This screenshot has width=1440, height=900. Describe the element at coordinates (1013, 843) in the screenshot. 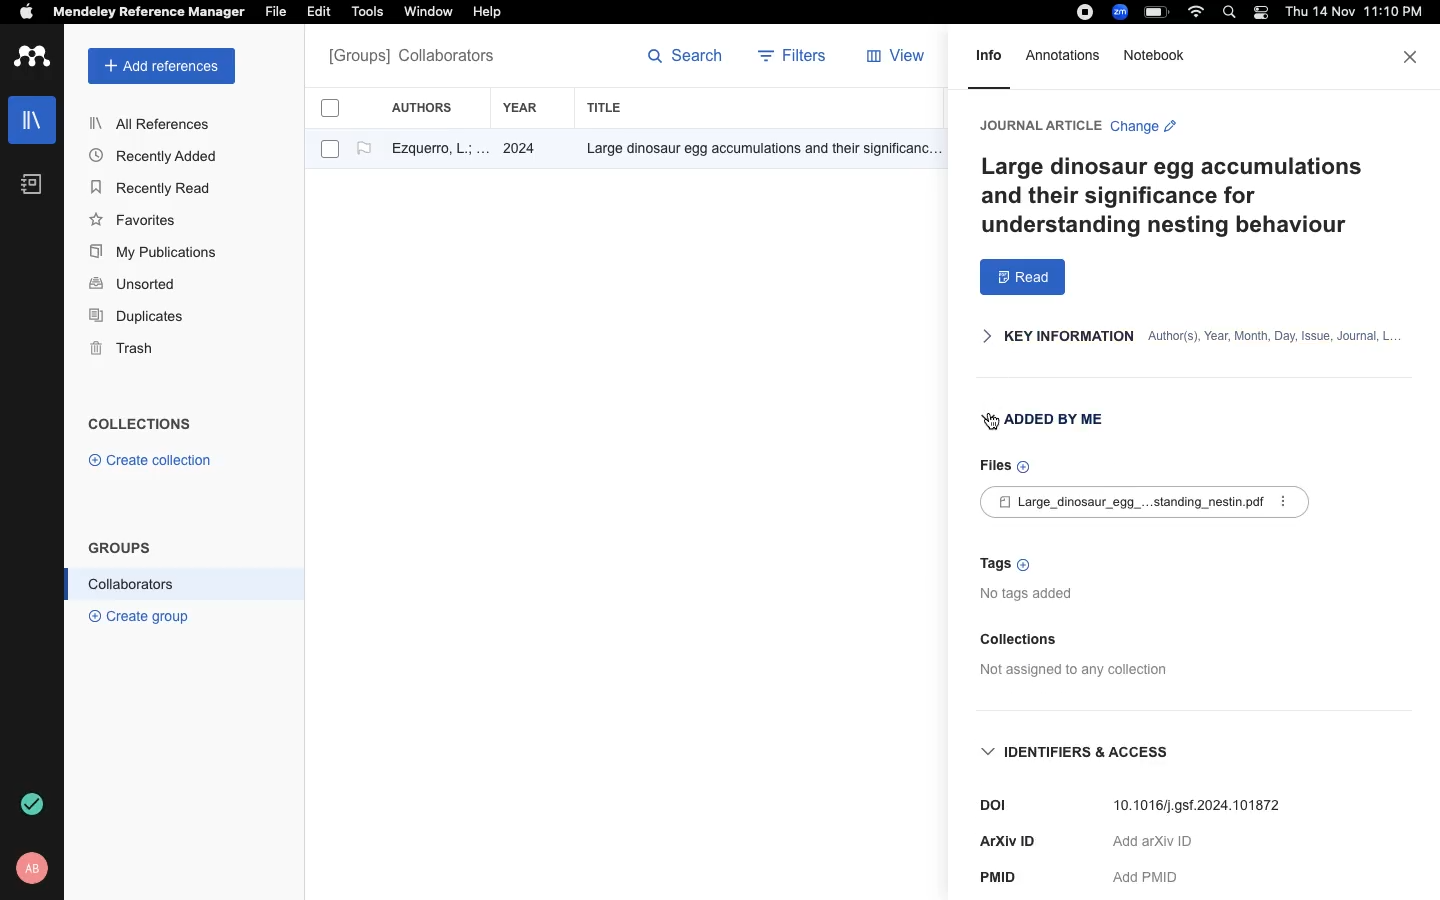

I see `ArXiv ID` at that location.